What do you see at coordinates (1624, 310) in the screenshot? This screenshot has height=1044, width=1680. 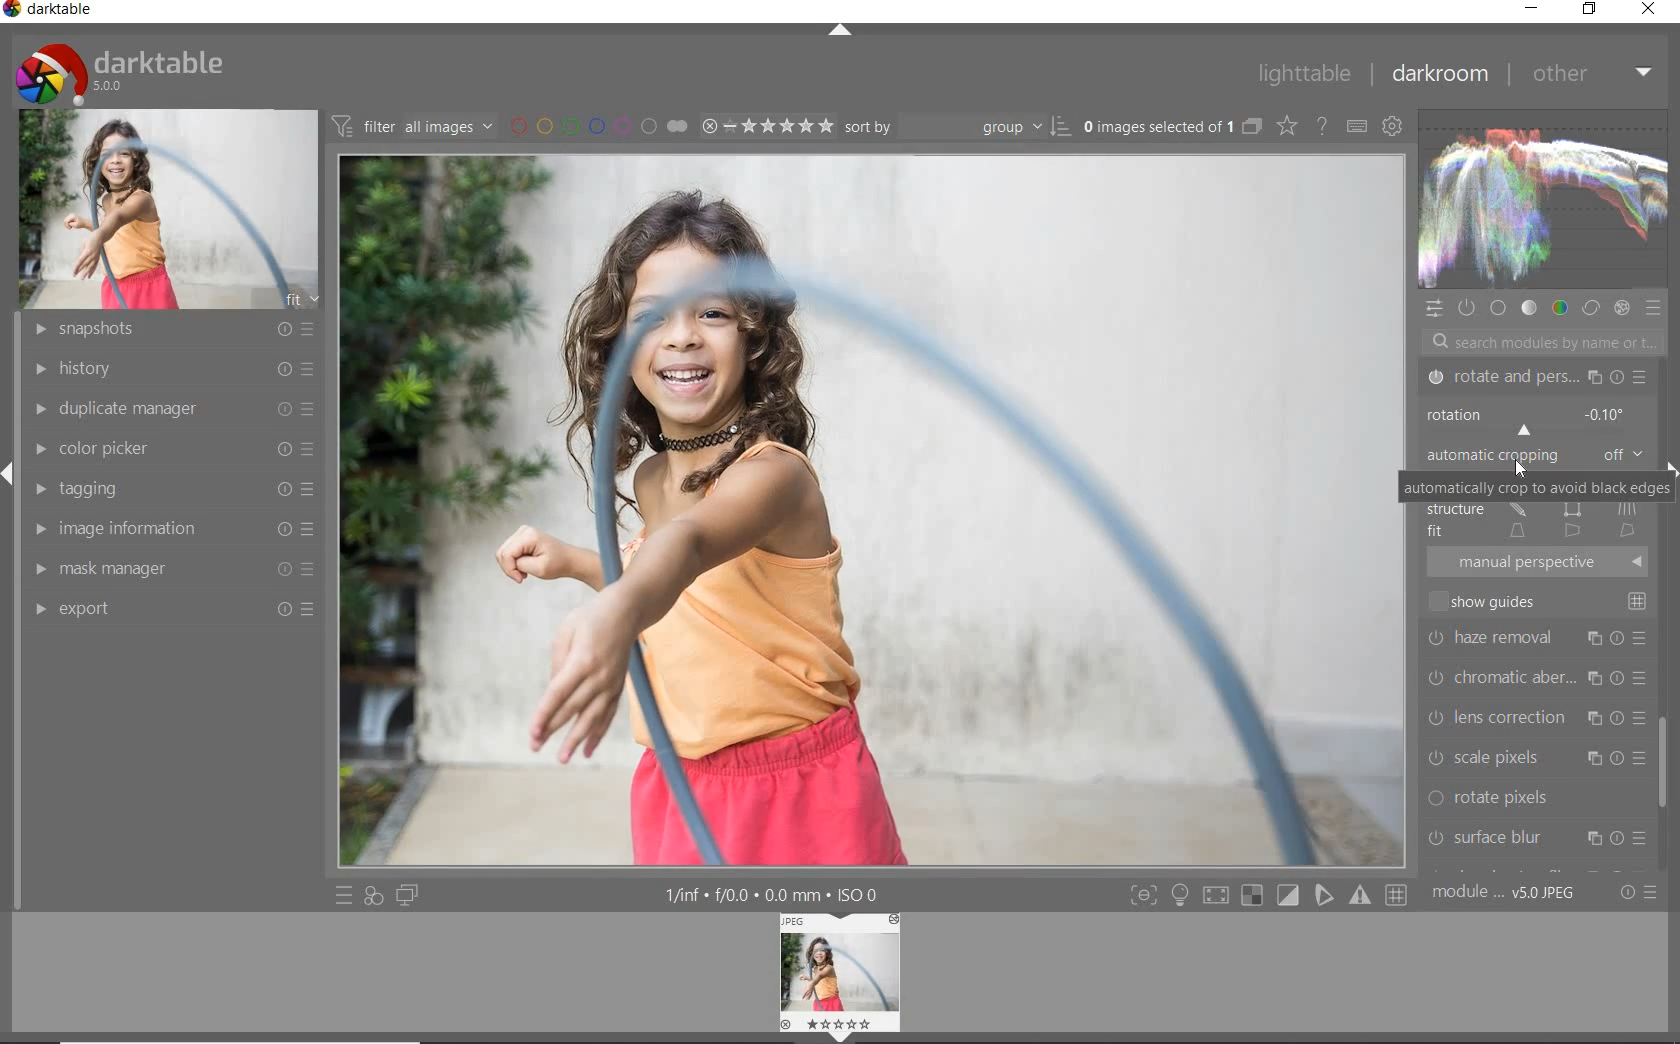 I see `effect` at bounding box center [1624, 310].